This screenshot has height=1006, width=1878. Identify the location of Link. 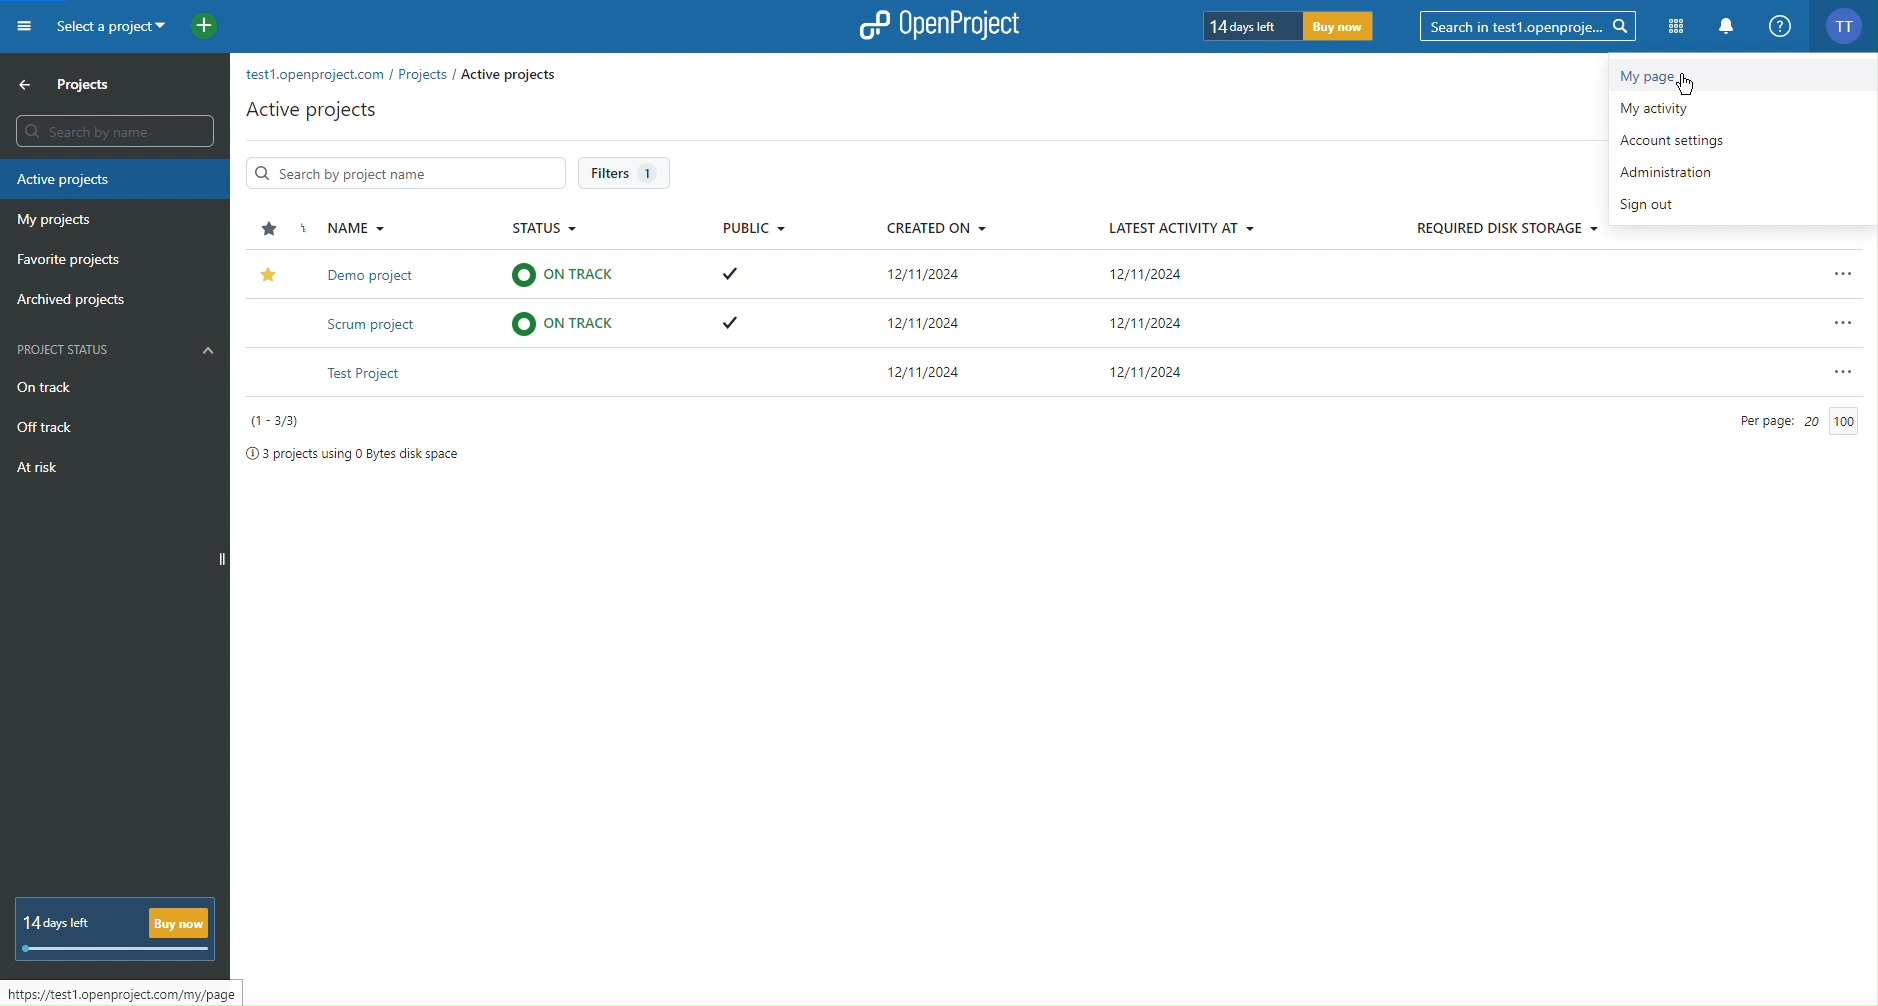
(128, 994).